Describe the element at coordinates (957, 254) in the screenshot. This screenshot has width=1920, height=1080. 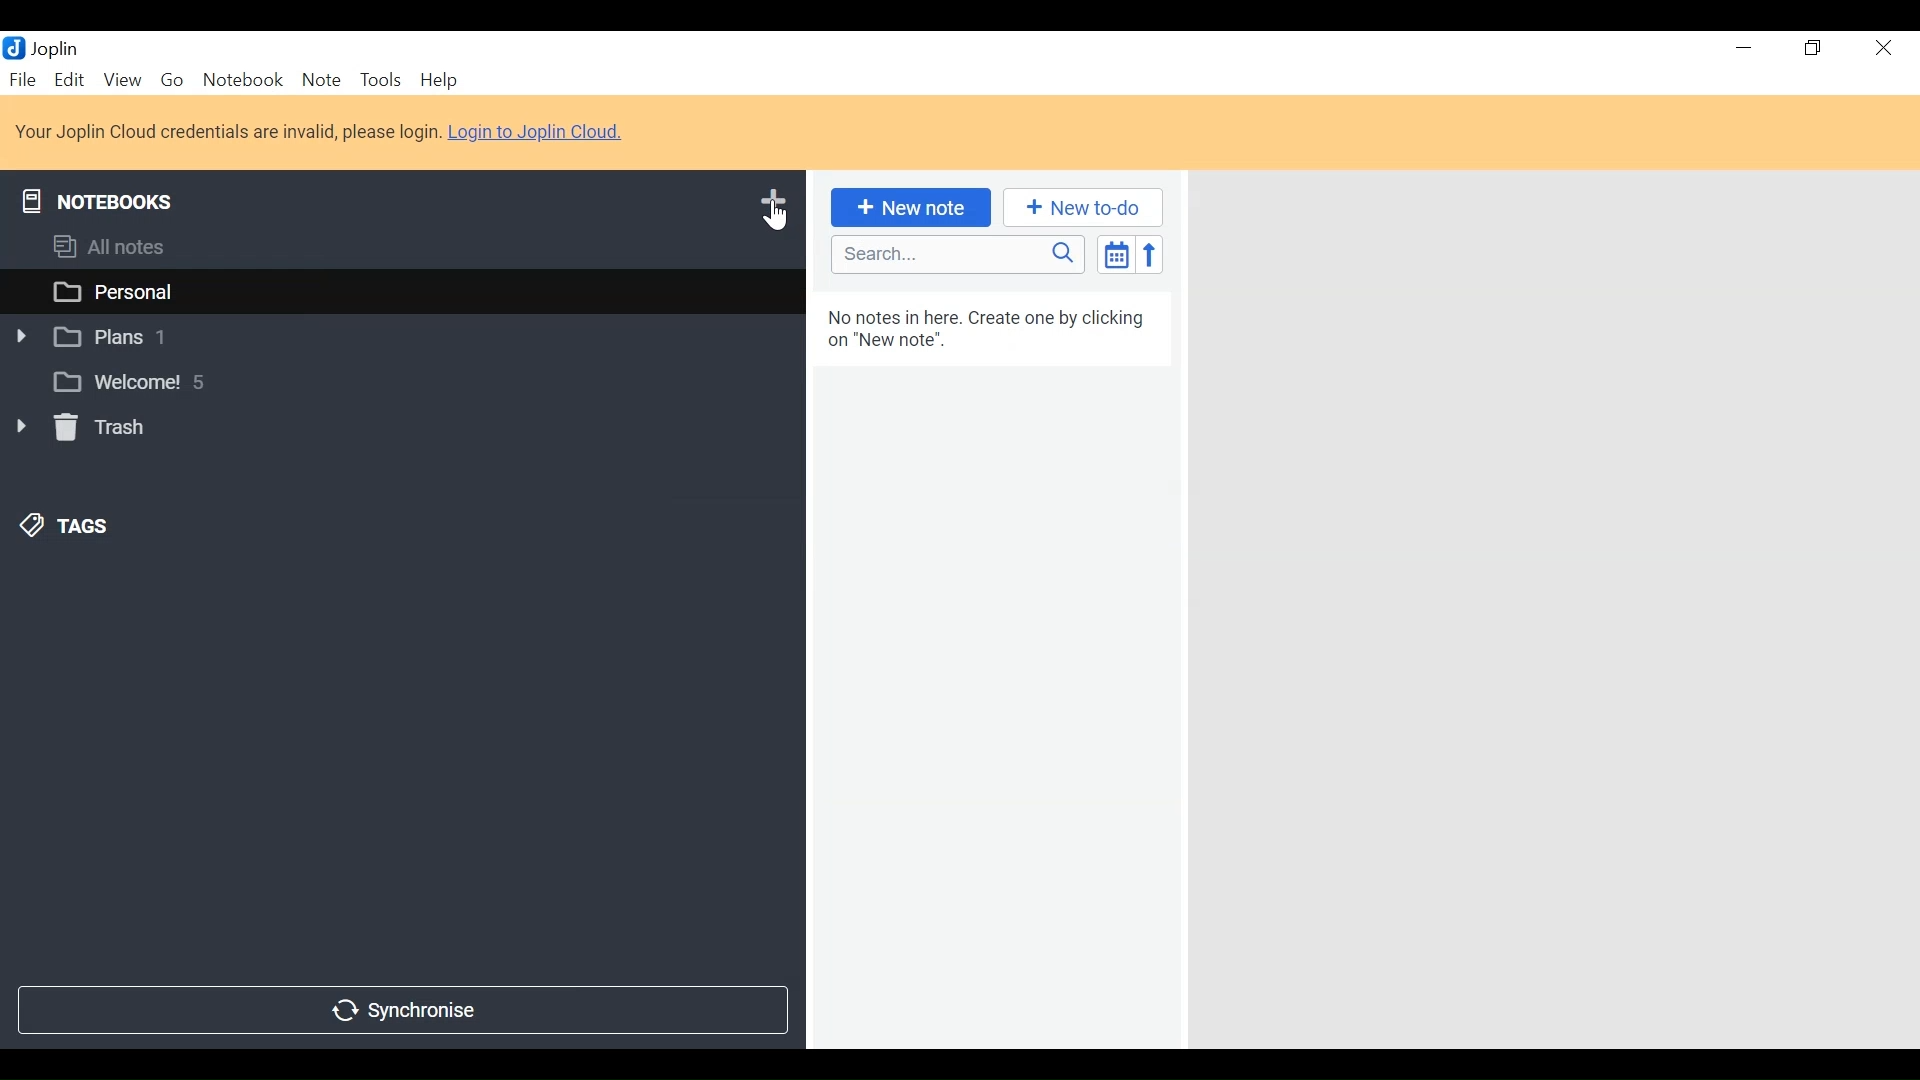
I see `Search` at that location.